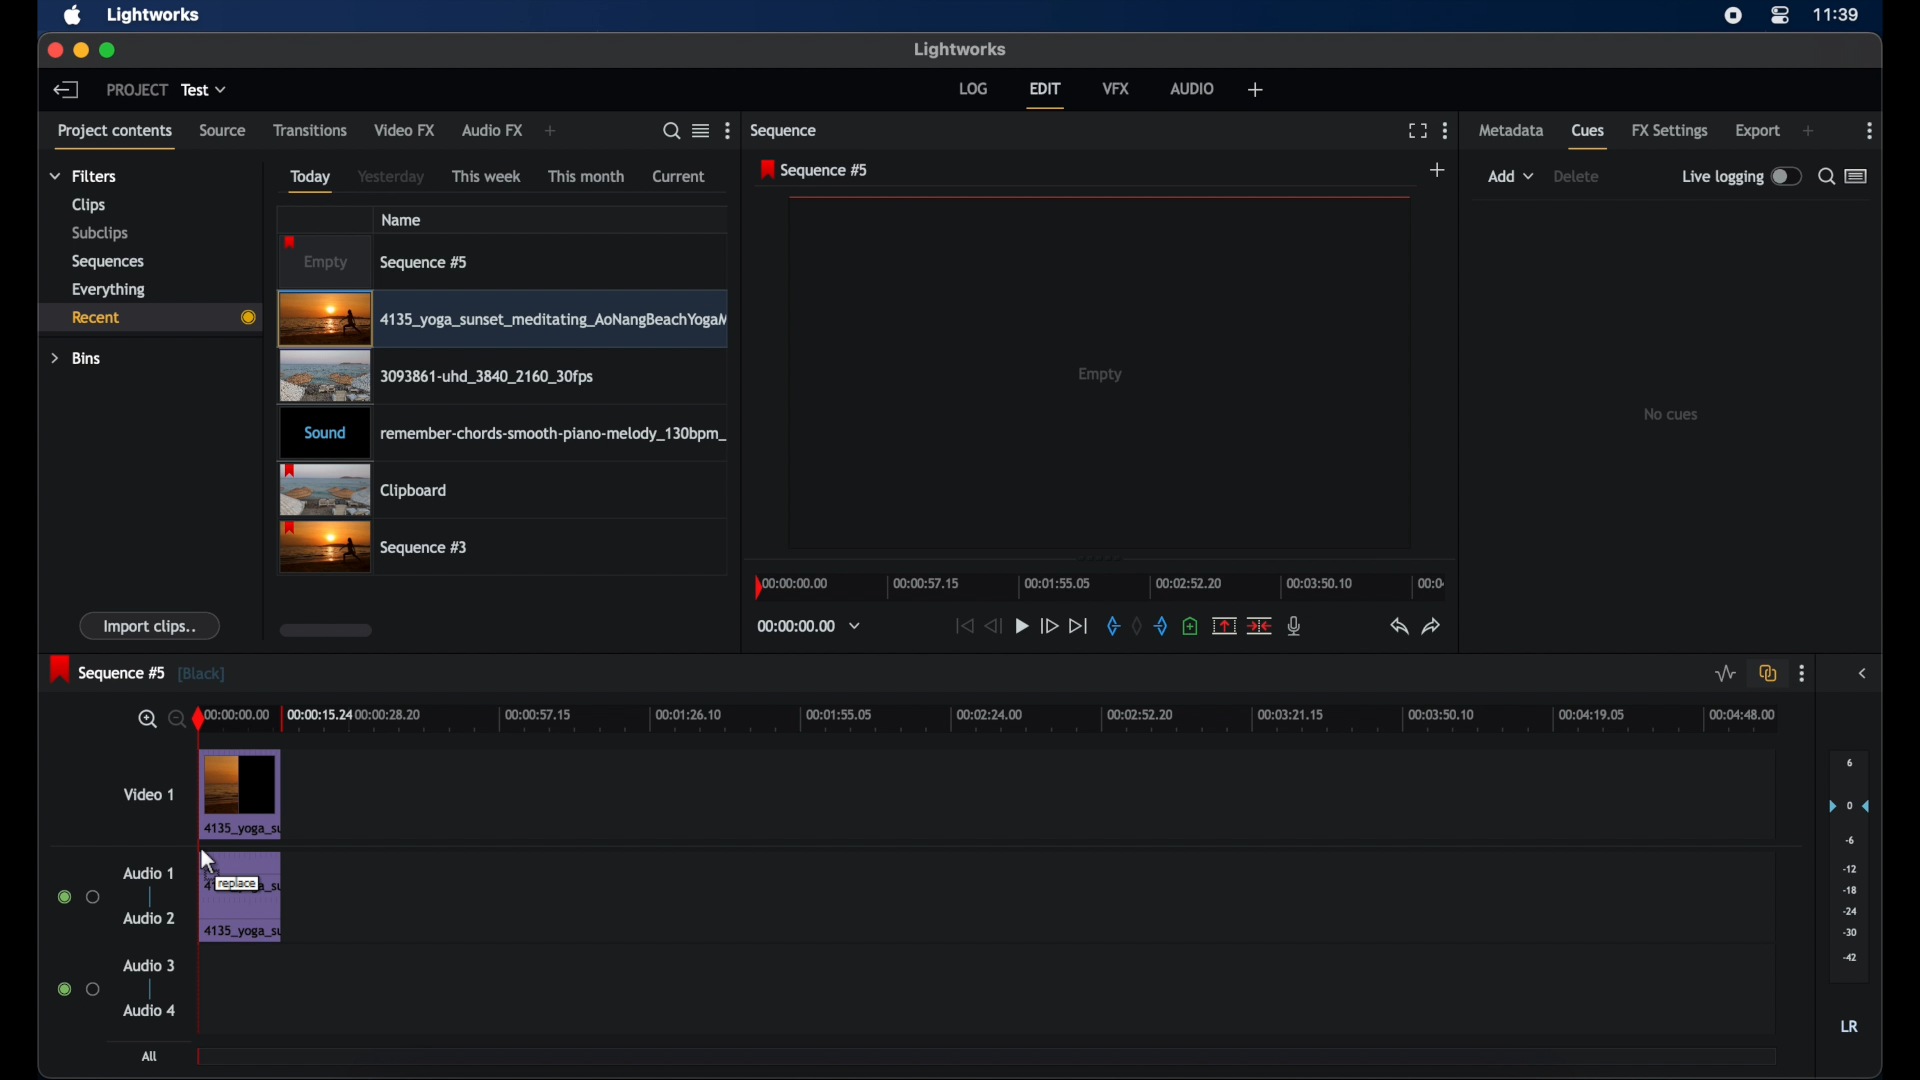  What do you see at coordinates (1224, 626) in the screenshot?
I see `remove  marked section` at bounding box center [1224, 626].